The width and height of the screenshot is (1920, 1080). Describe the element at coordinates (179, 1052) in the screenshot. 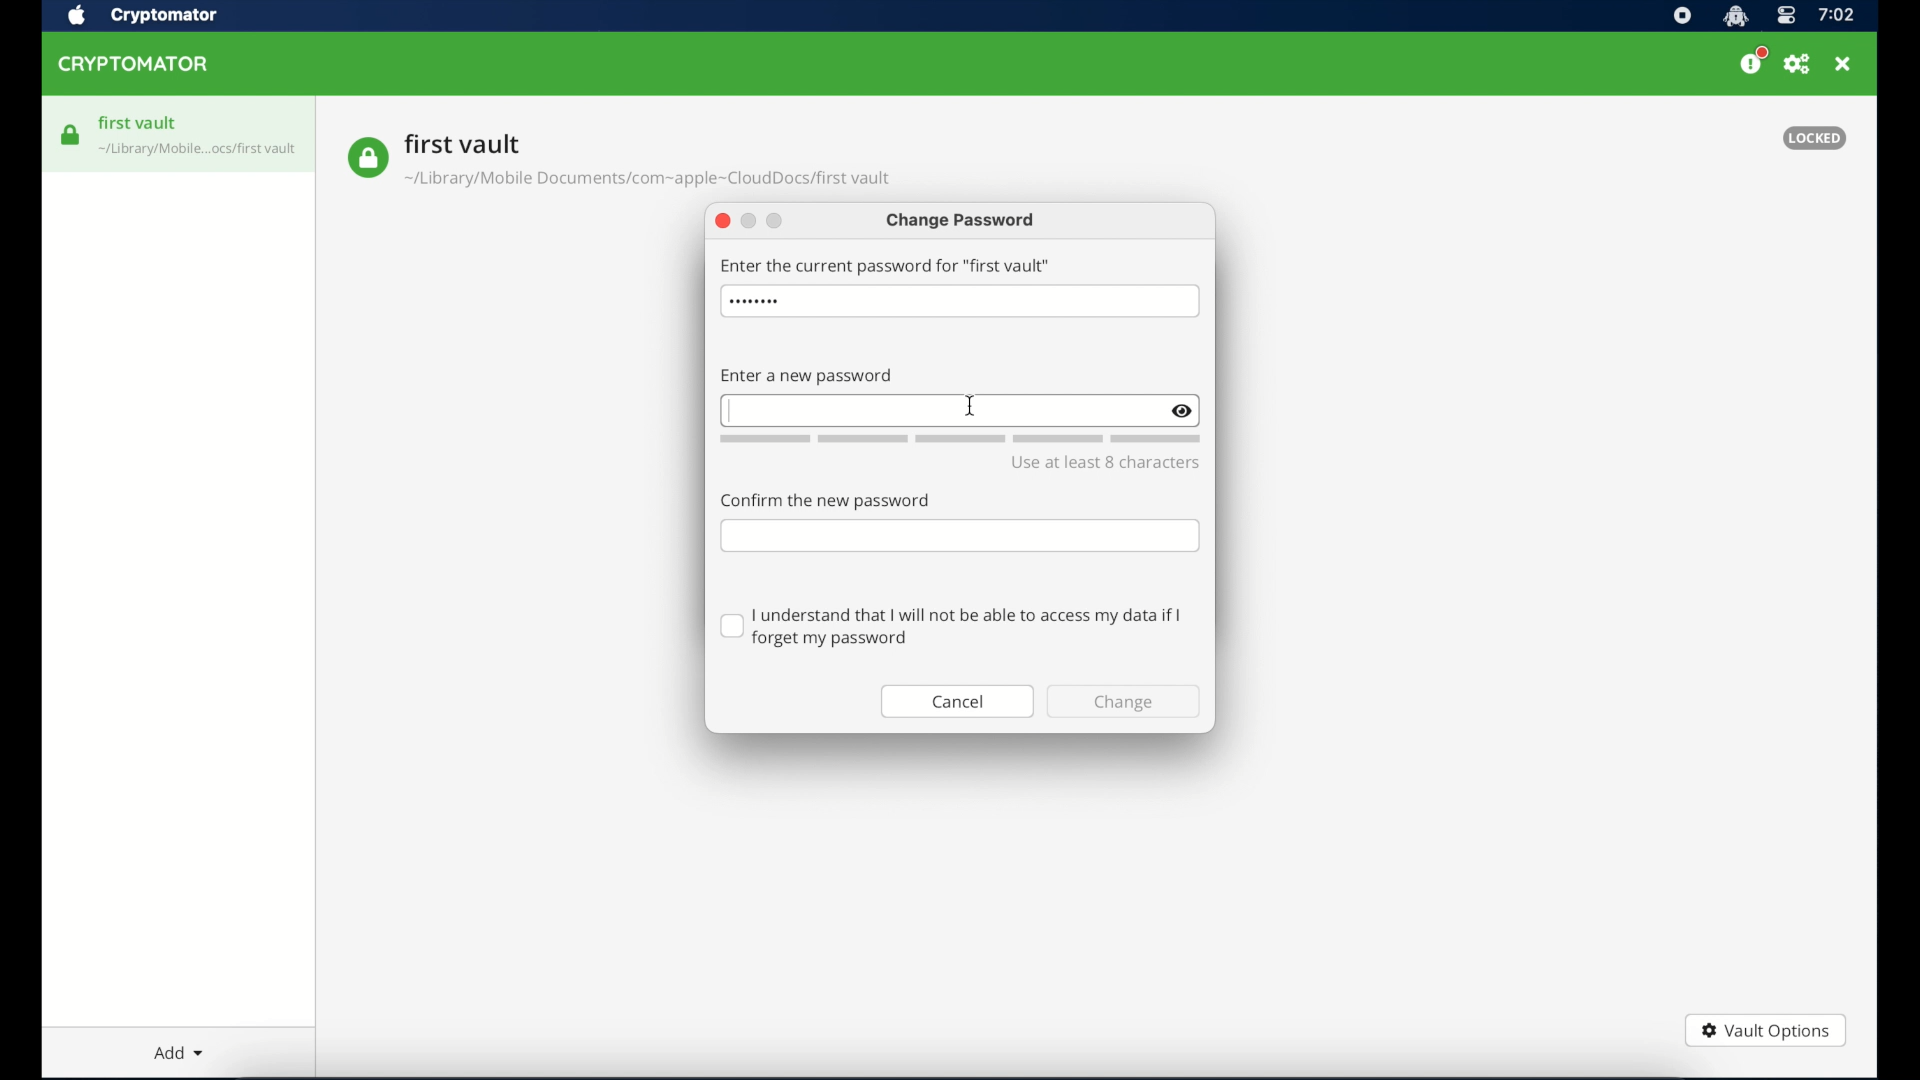

I see `add dropdown` at that location.